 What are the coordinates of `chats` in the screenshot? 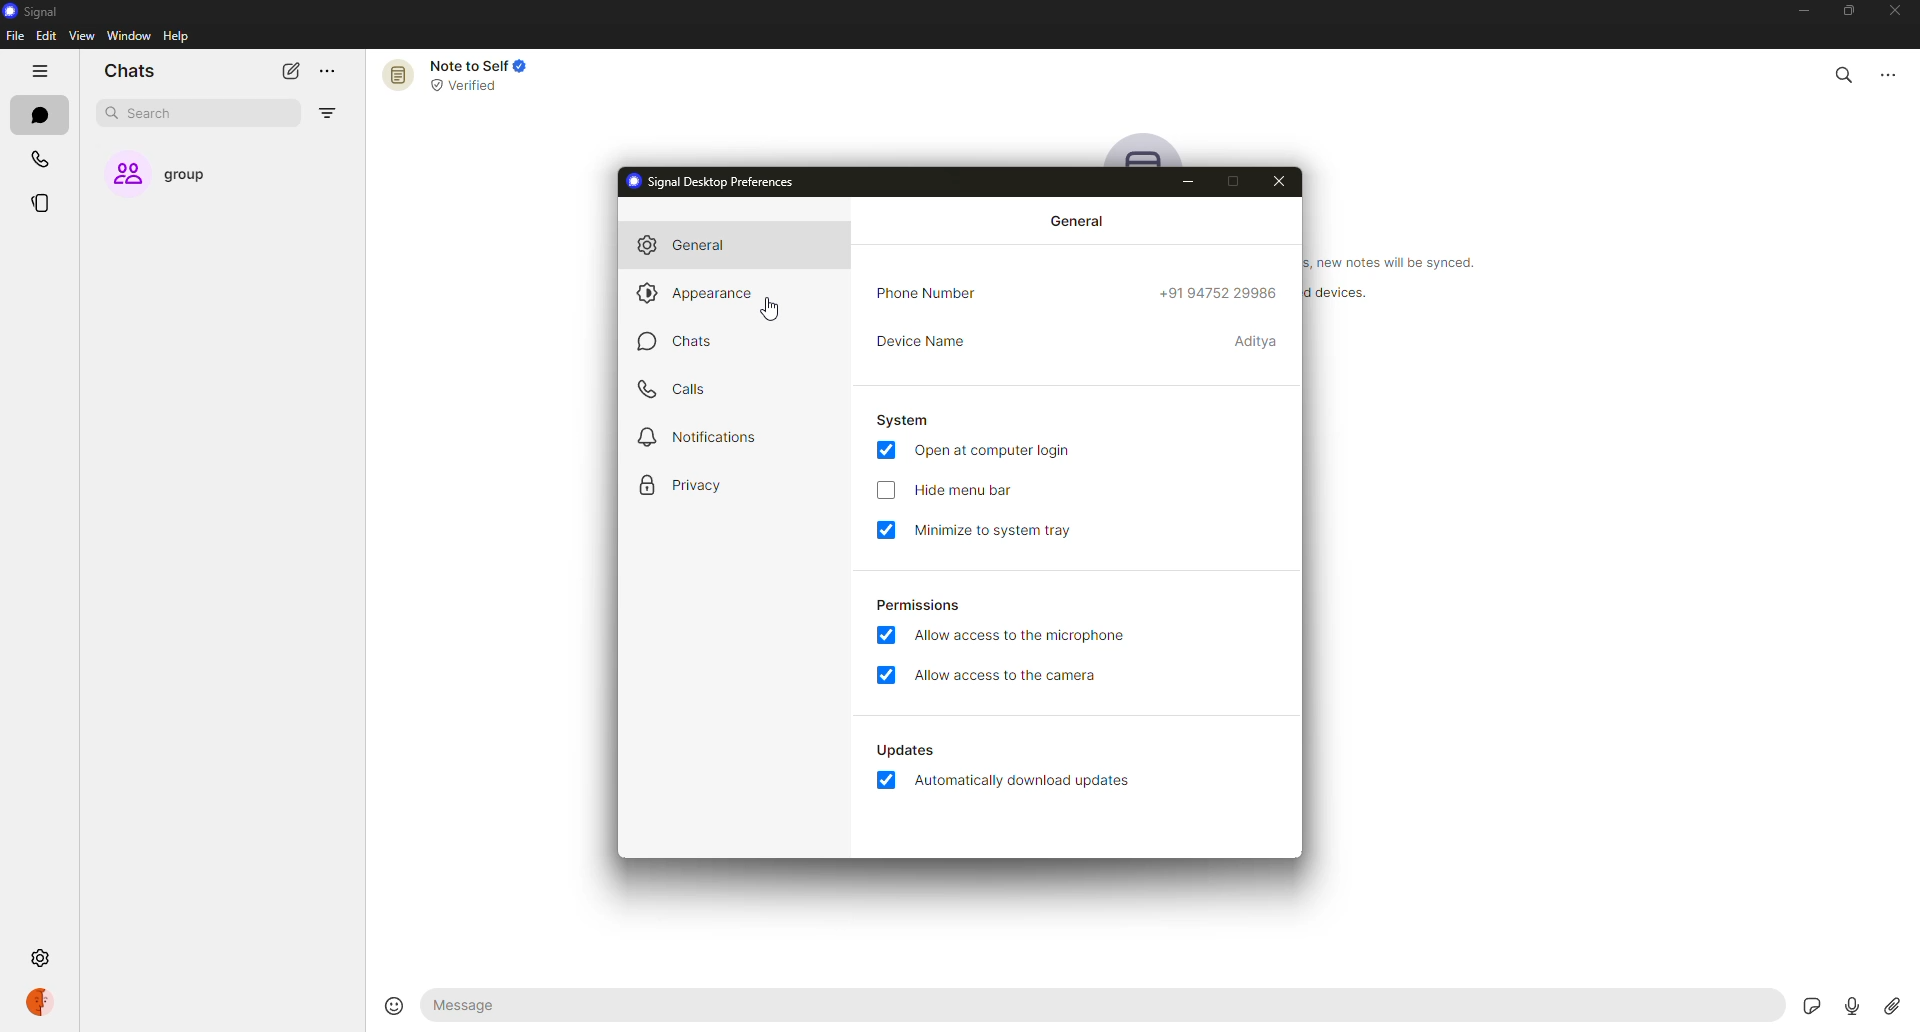 It's located at (45, 117).